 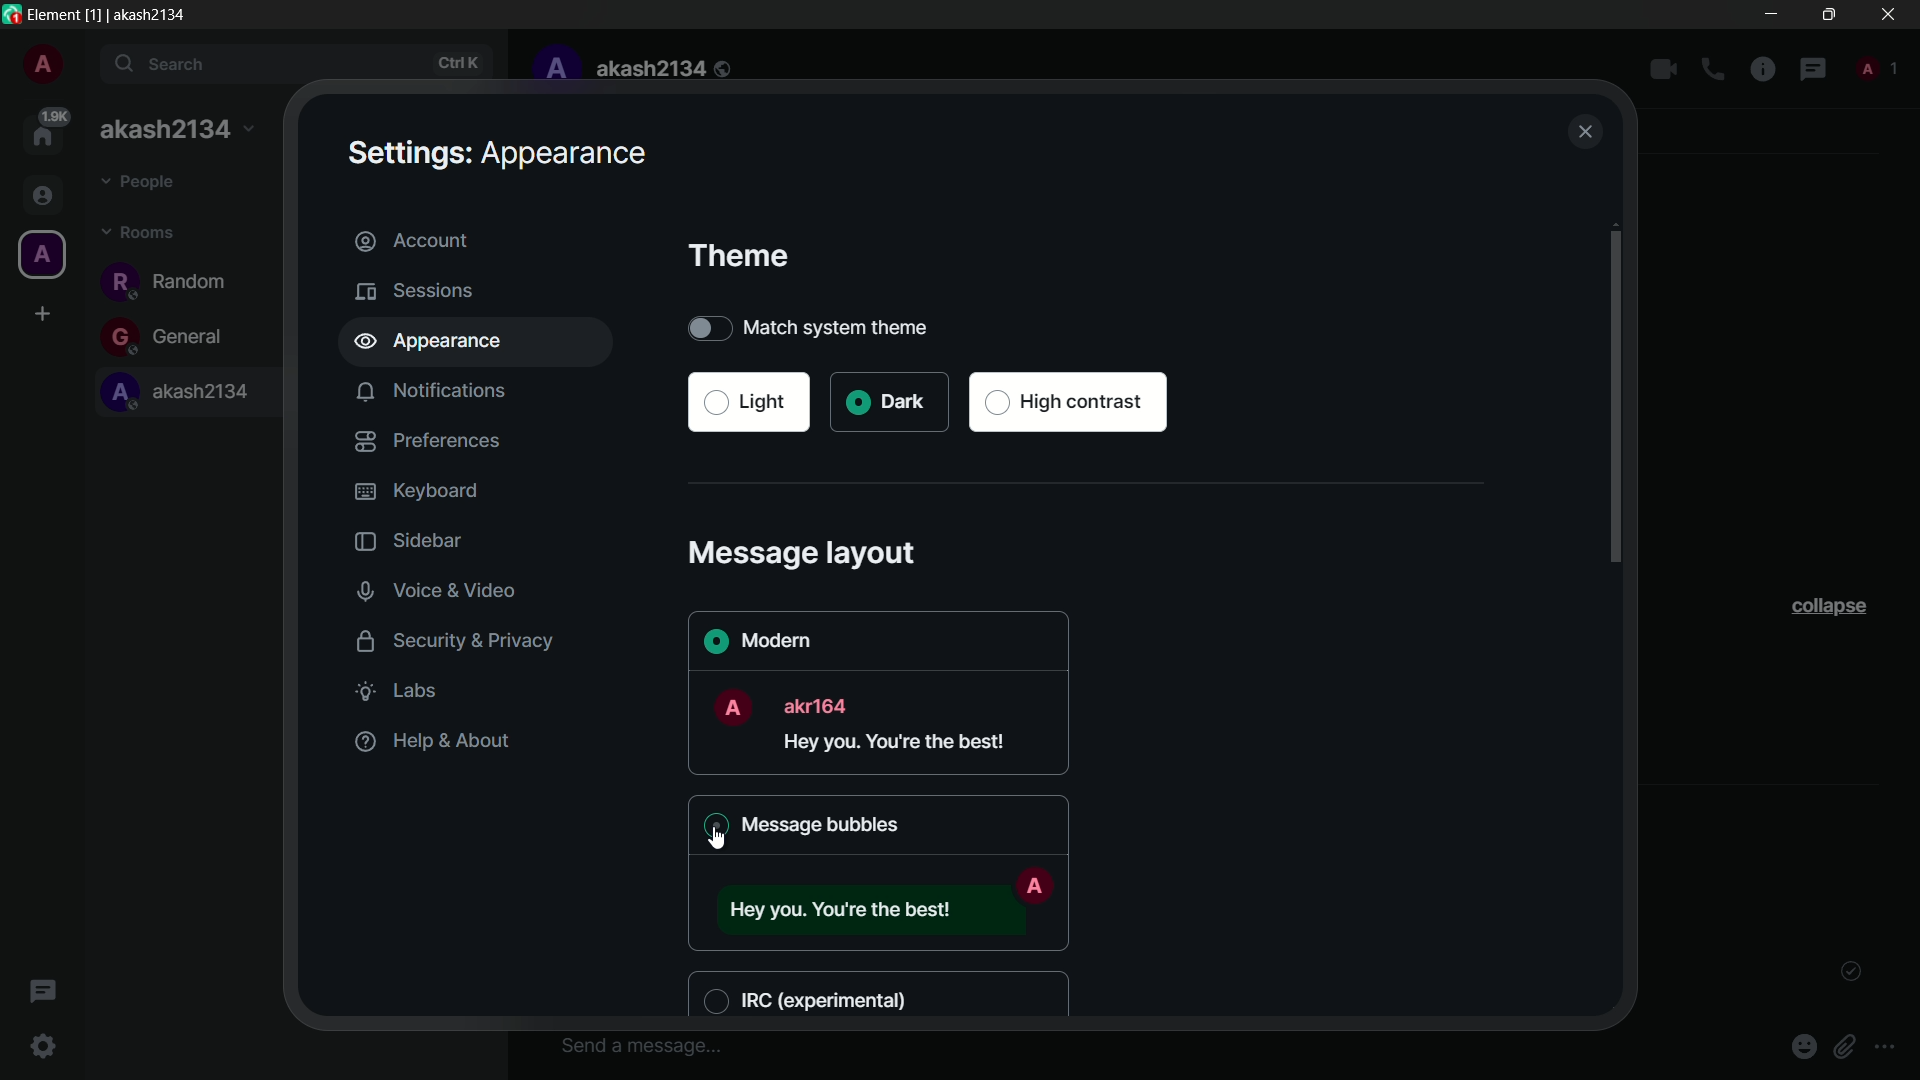 What do you see at coordinates (867, 327) in the screenshot?
I see `Match system theme` at bounding box center [867, 327].